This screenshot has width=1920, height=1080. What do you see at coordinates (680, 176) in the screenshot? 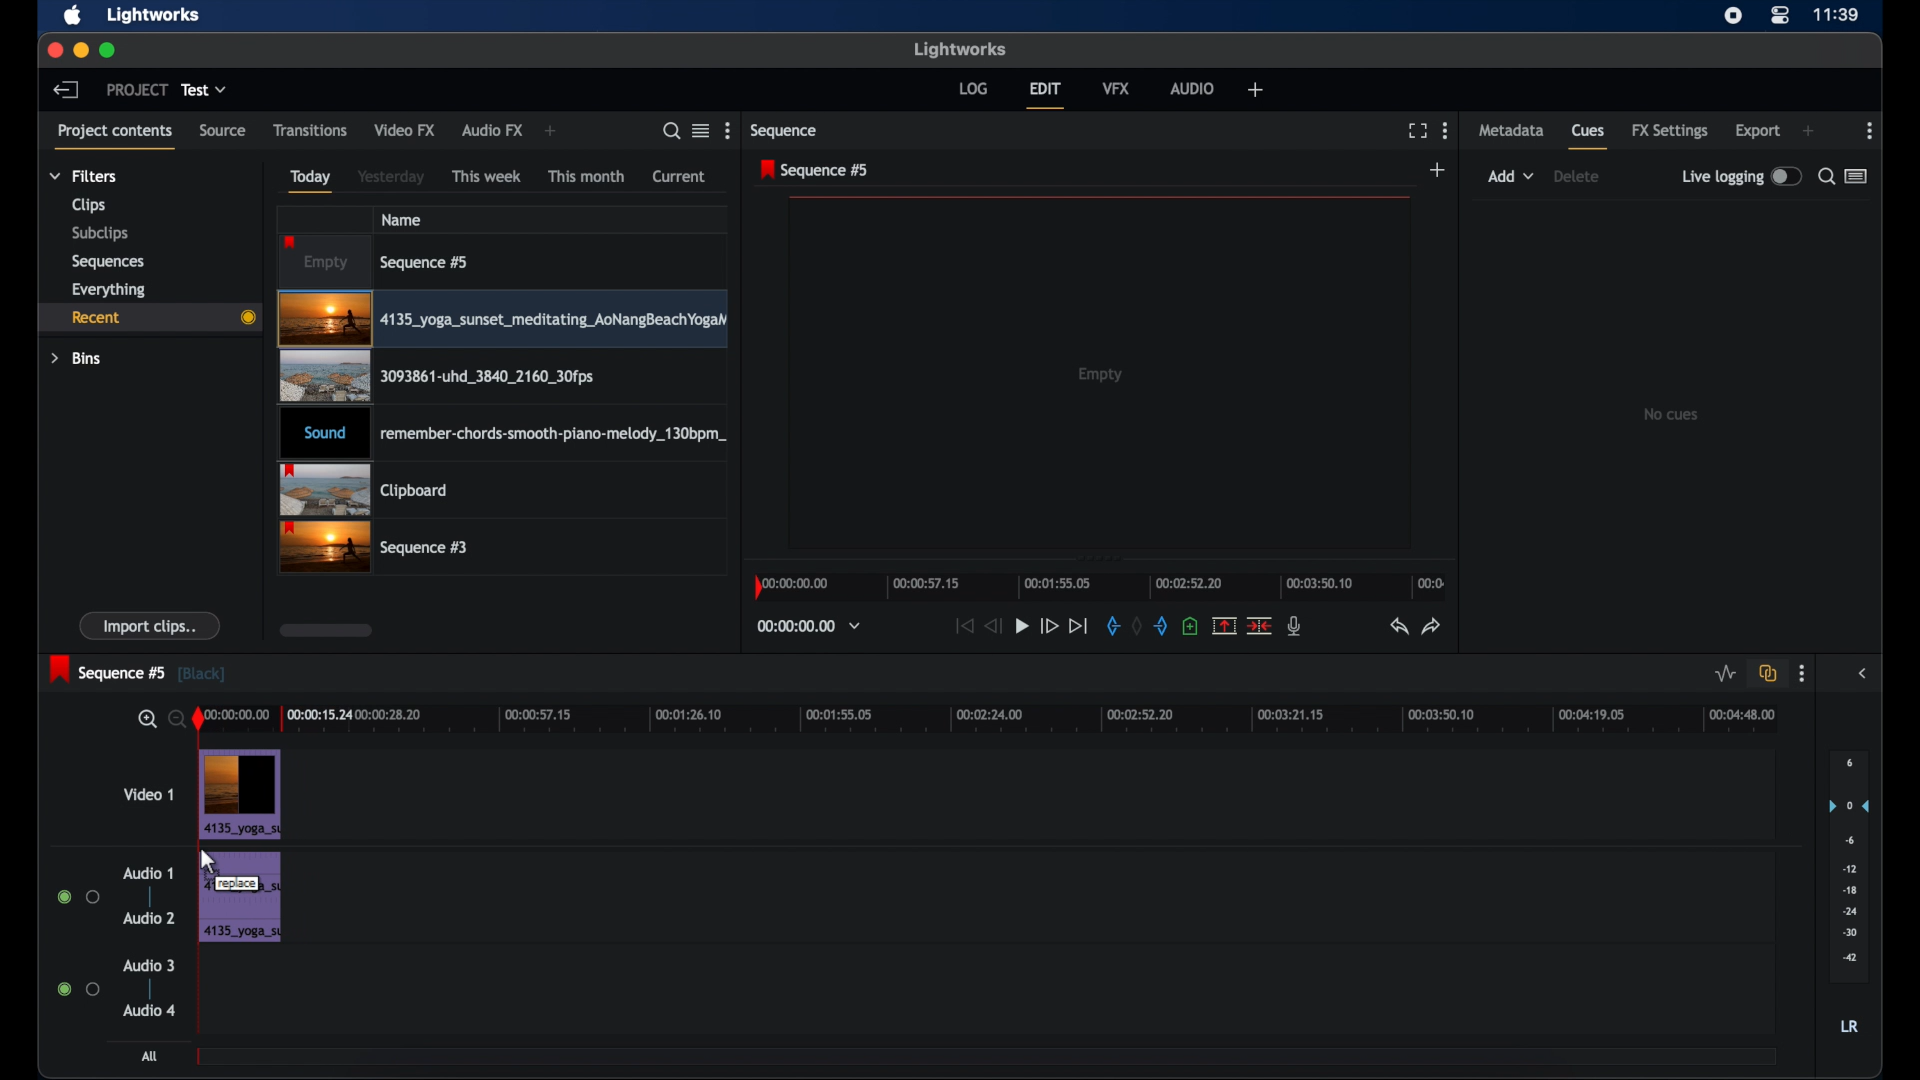
I see `current` at bounding box center [680, 176].